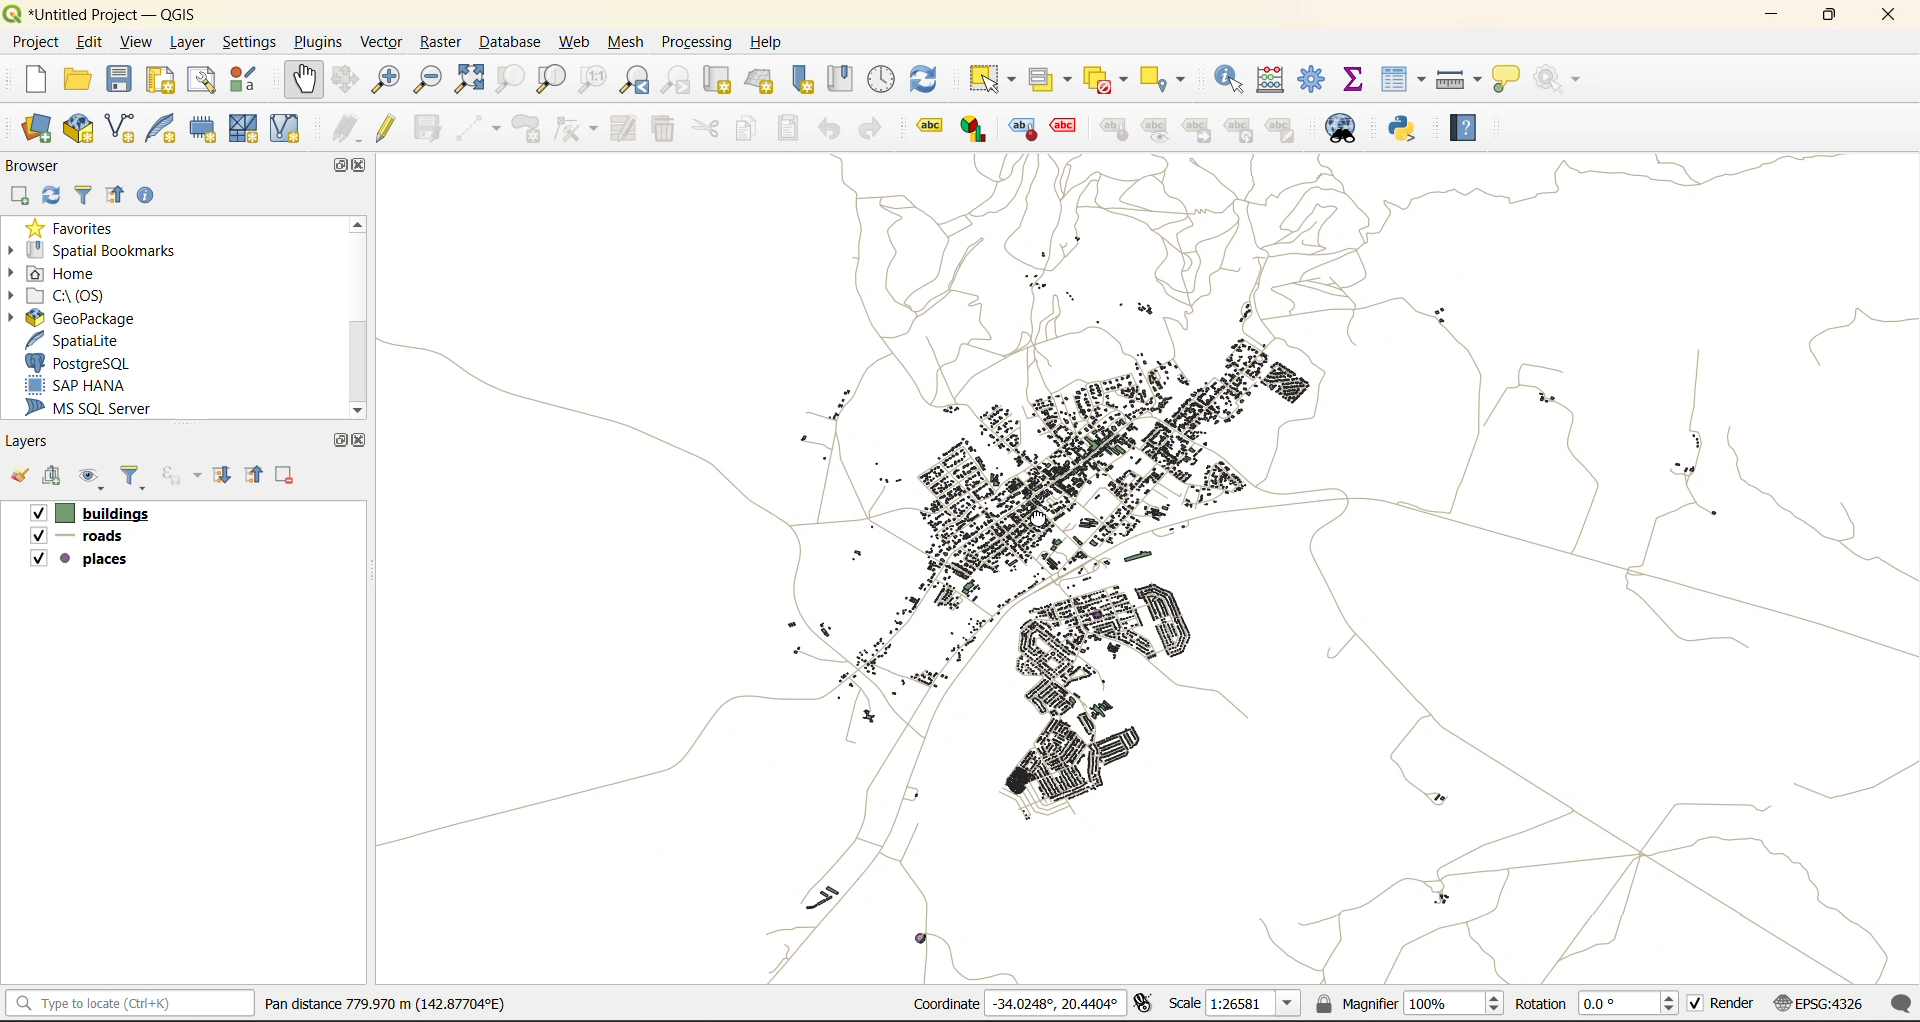  I want to click on pan to selection, so click(352, 78).